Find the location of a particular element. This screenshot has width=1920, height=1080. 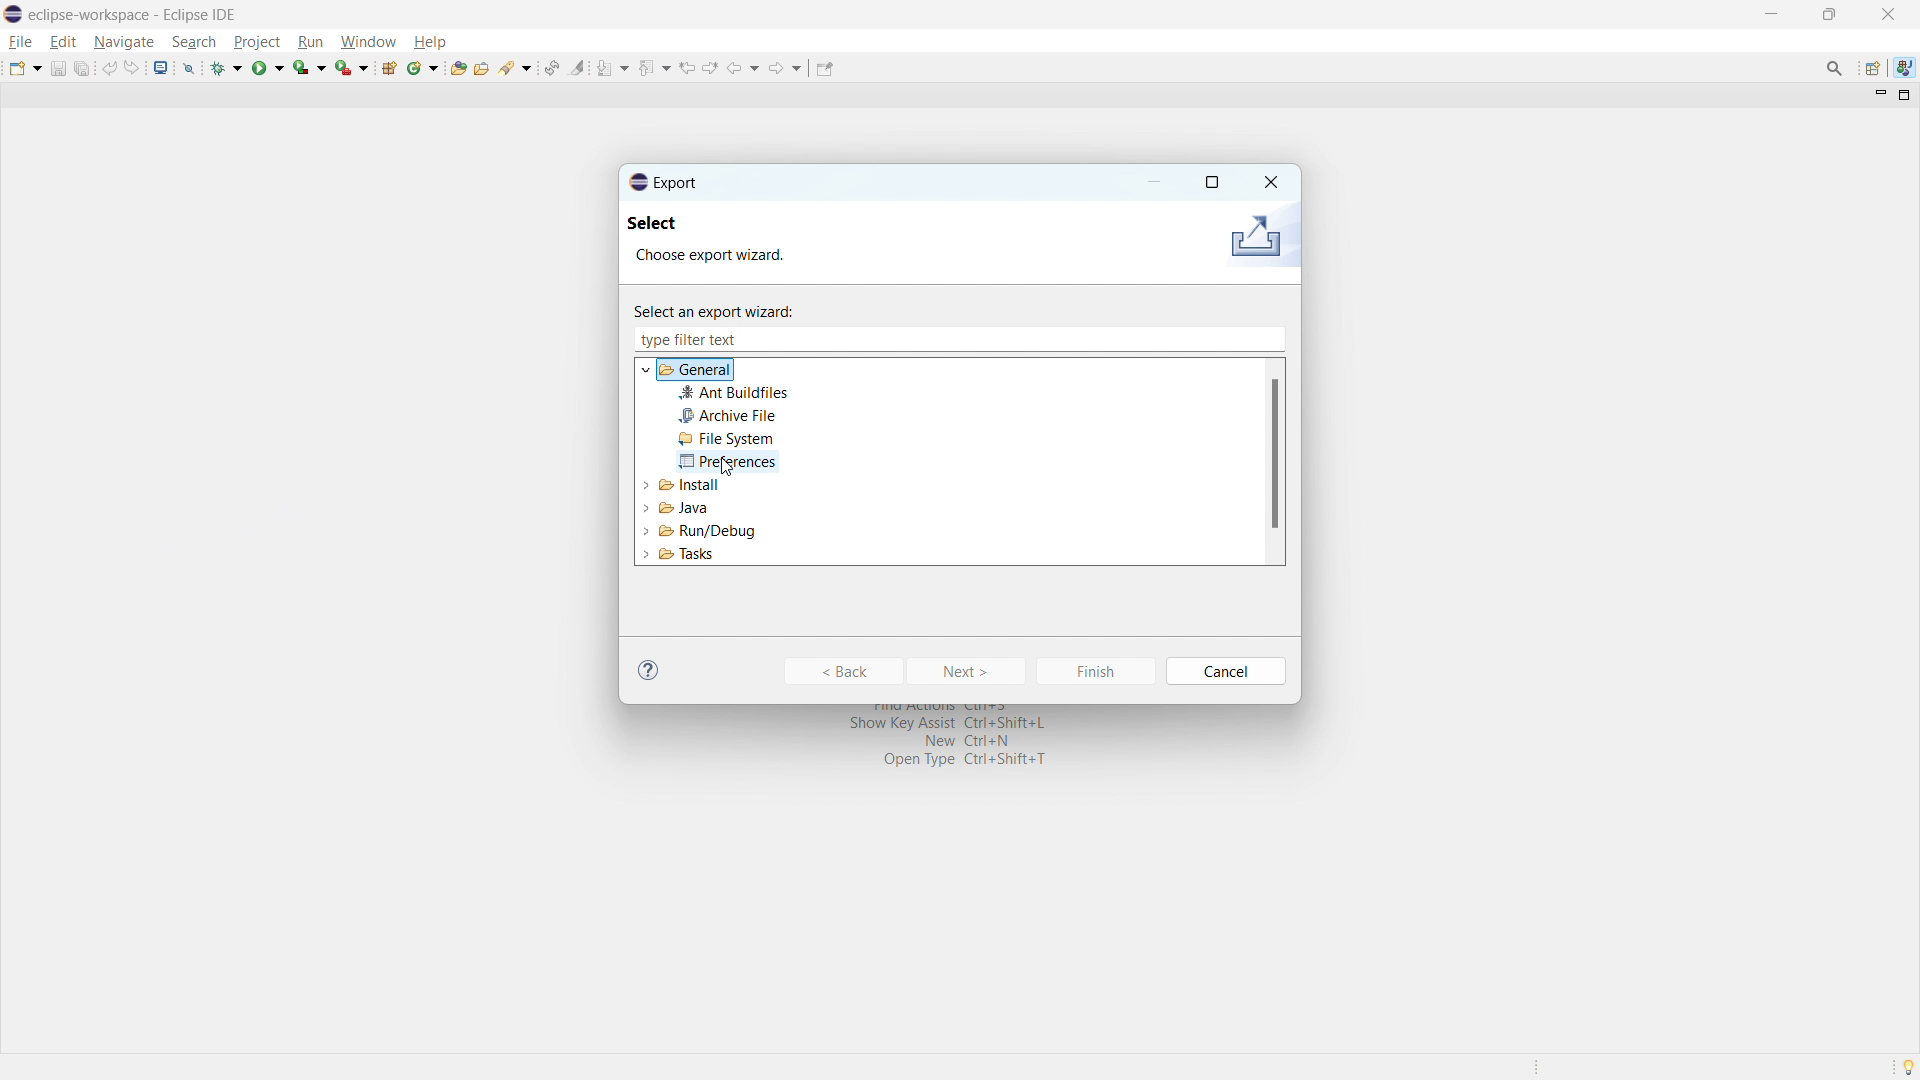

edit is located at coordinates (63, 42).